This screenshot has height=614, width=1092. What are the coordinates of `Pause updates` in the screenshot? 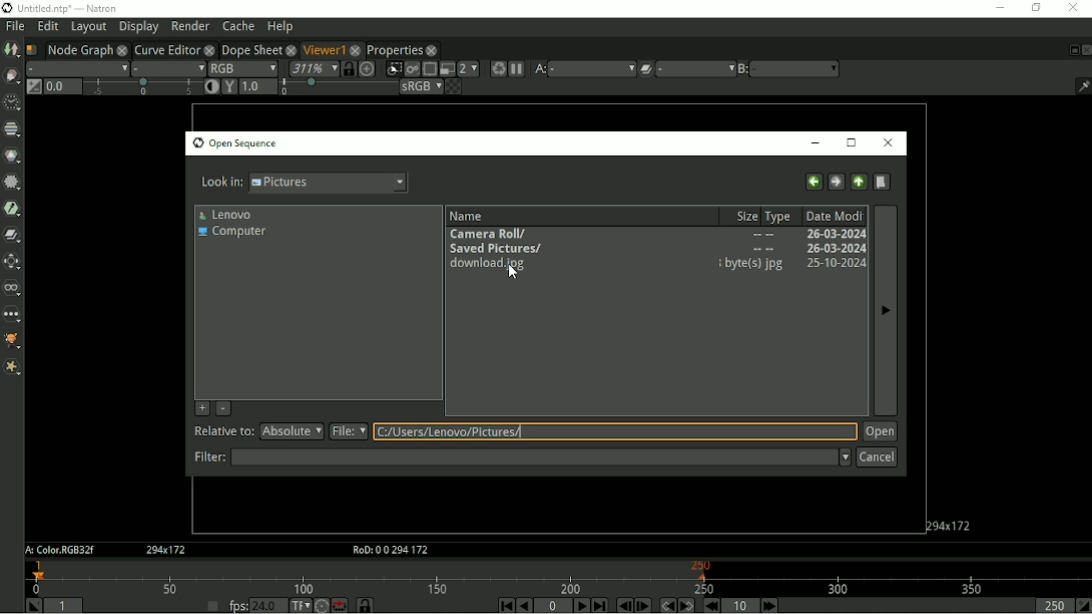 It's located at (518, 69).